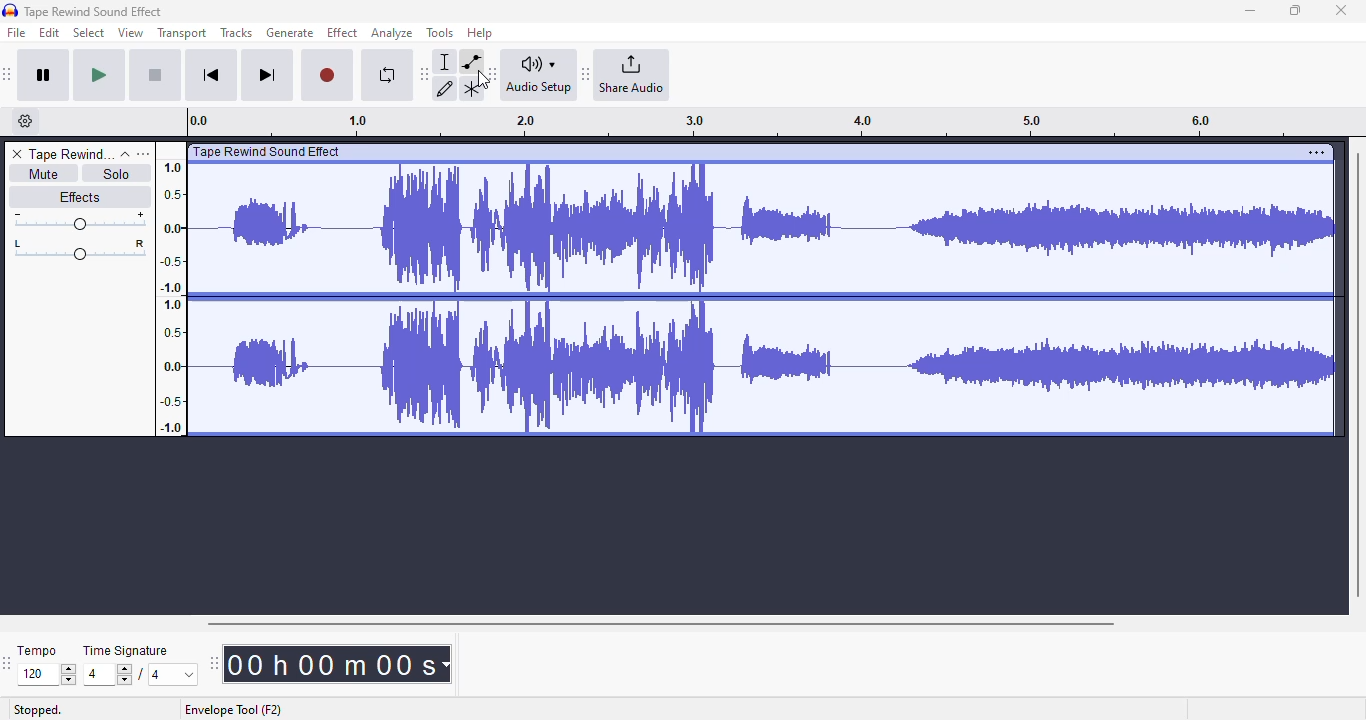 This screenshot has height=720, width=1366. Describe the element at coordinates (744, 122) in the screenshot. I see `Track timeline` at that location.